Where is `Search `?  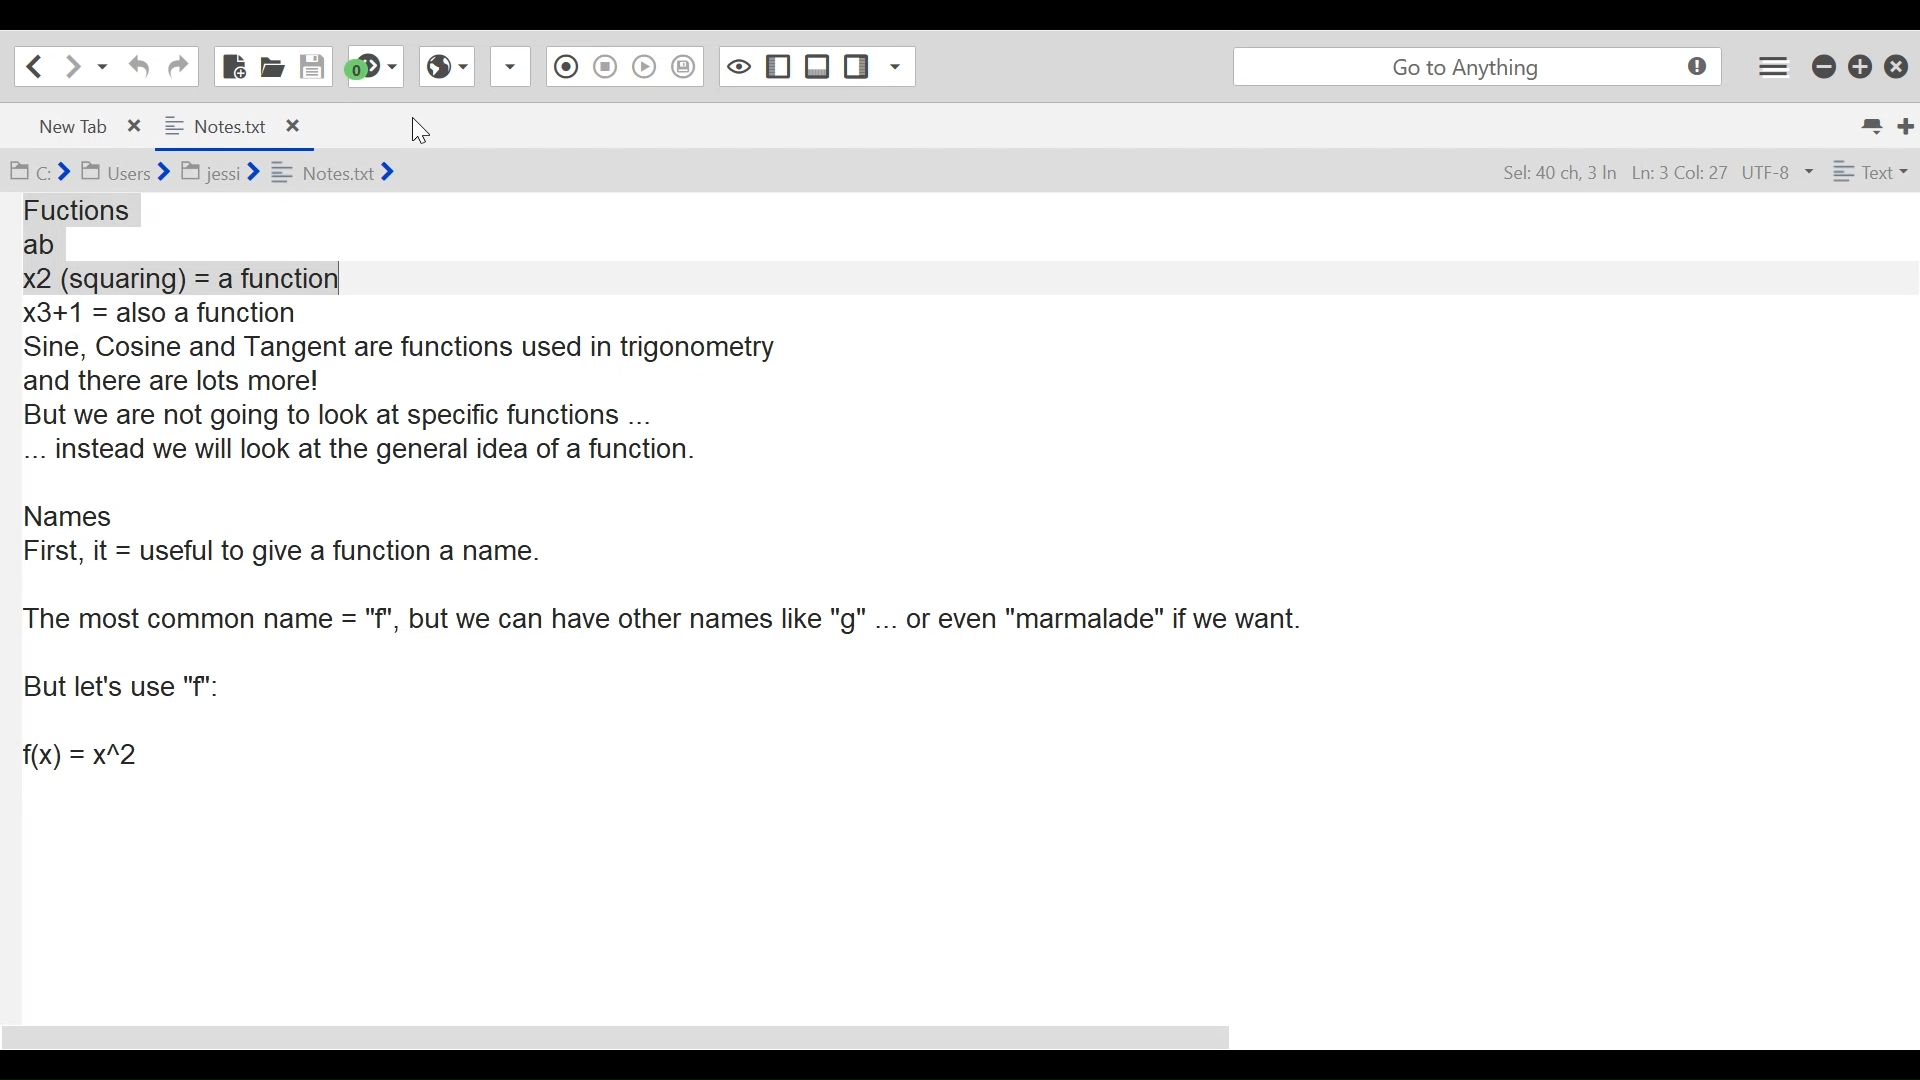 Search  is located at coordinates (1477, 64).